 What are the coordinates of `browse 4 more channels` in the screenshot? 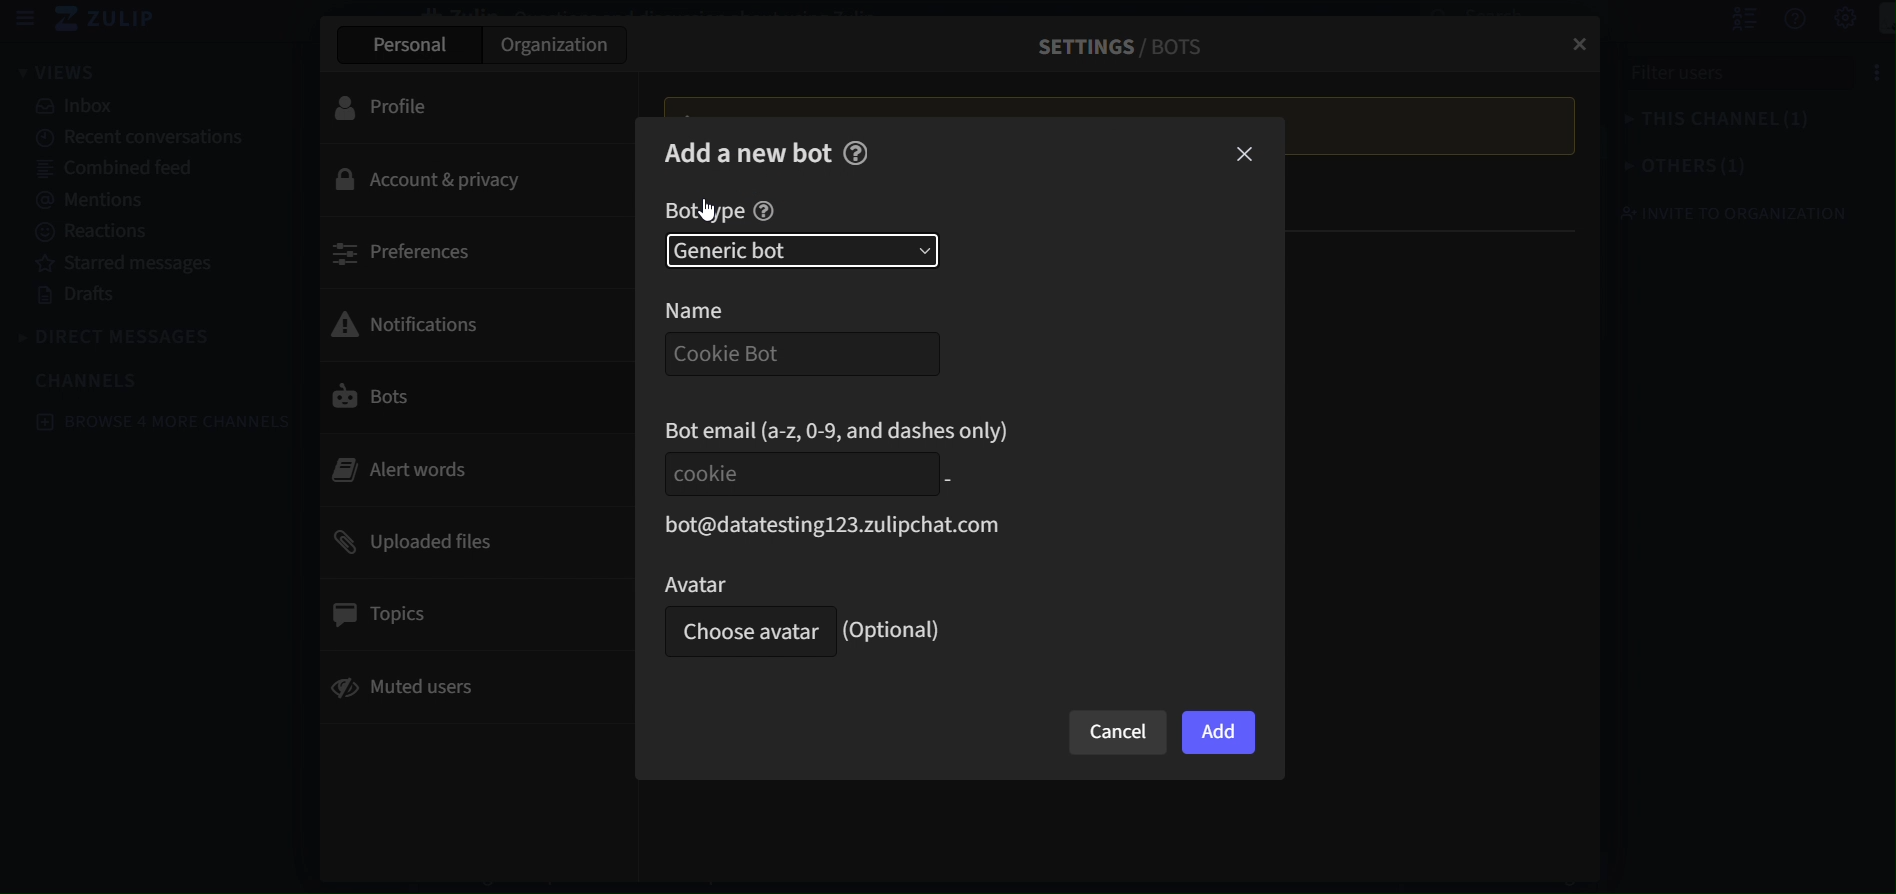 It's located at (167, 421).